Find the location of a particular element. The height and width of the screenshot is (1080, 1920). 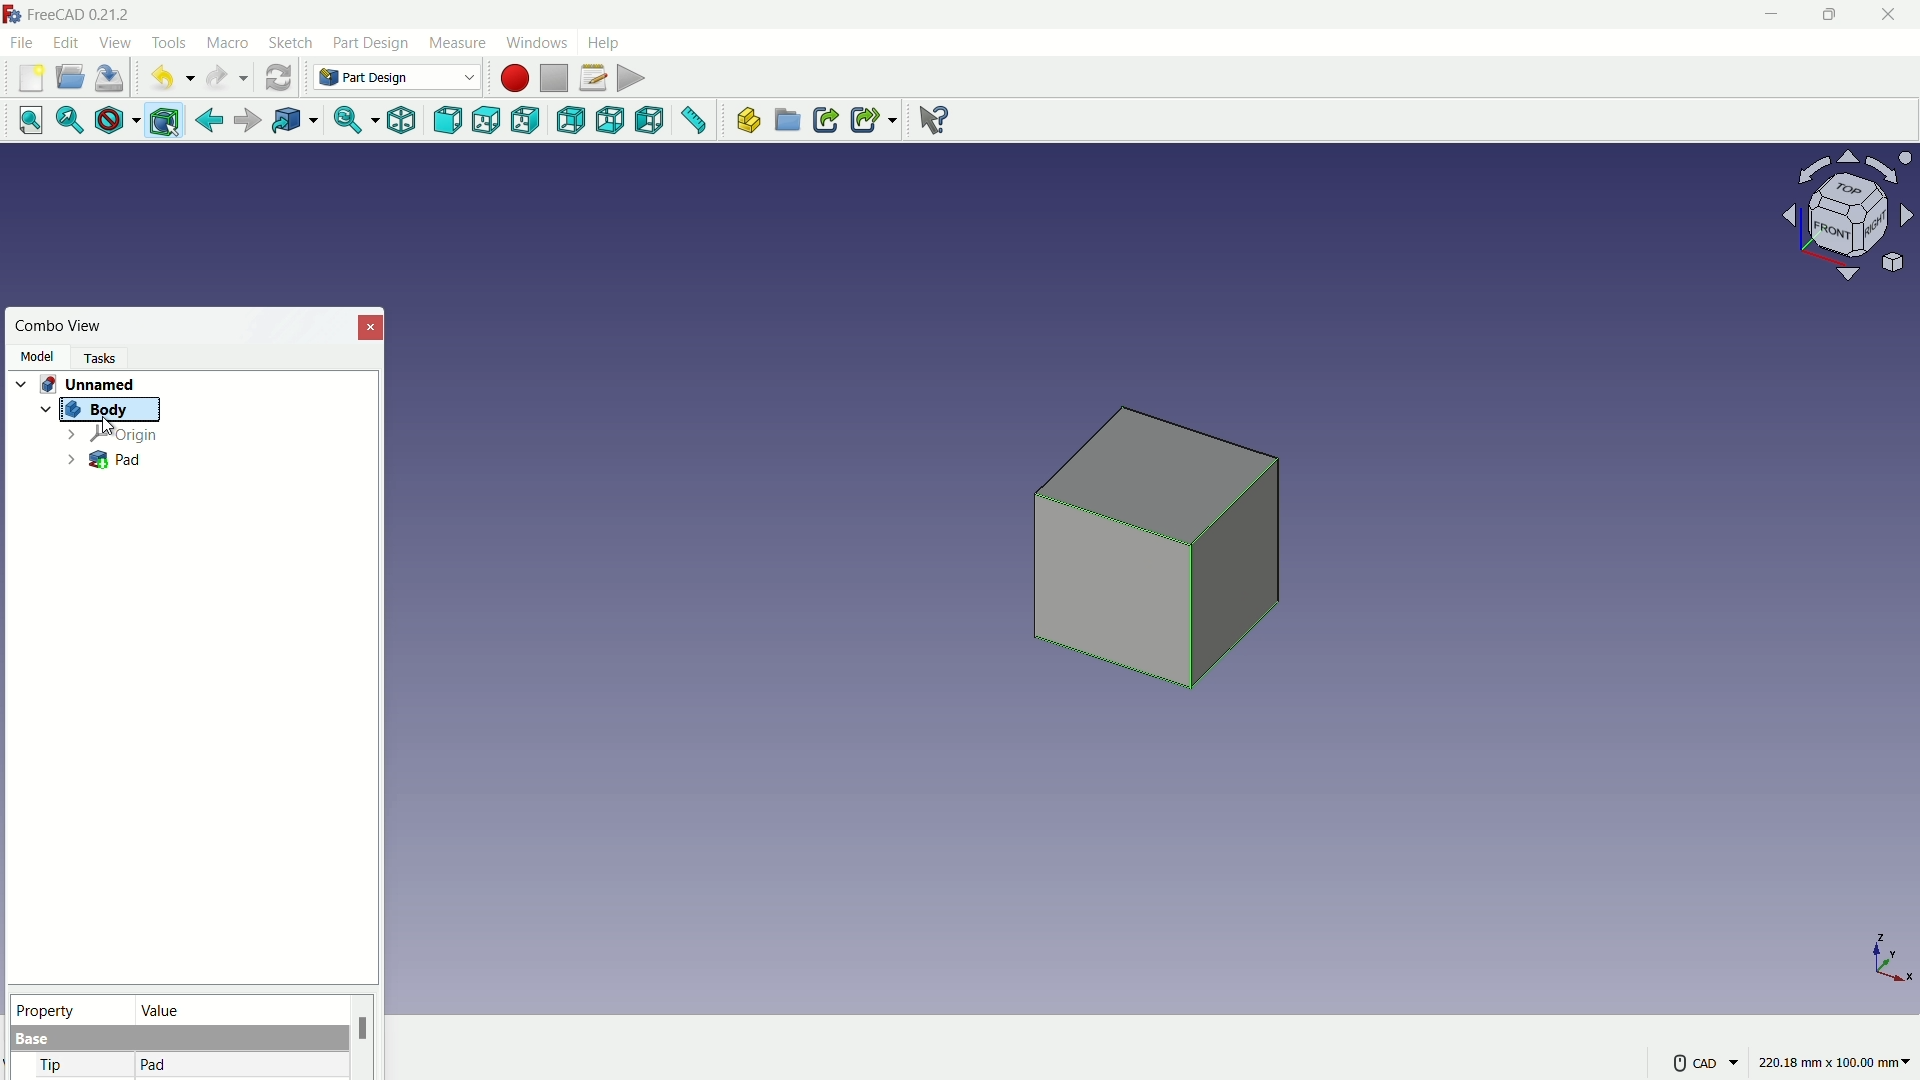

back view is located at coordinates (573, 122).